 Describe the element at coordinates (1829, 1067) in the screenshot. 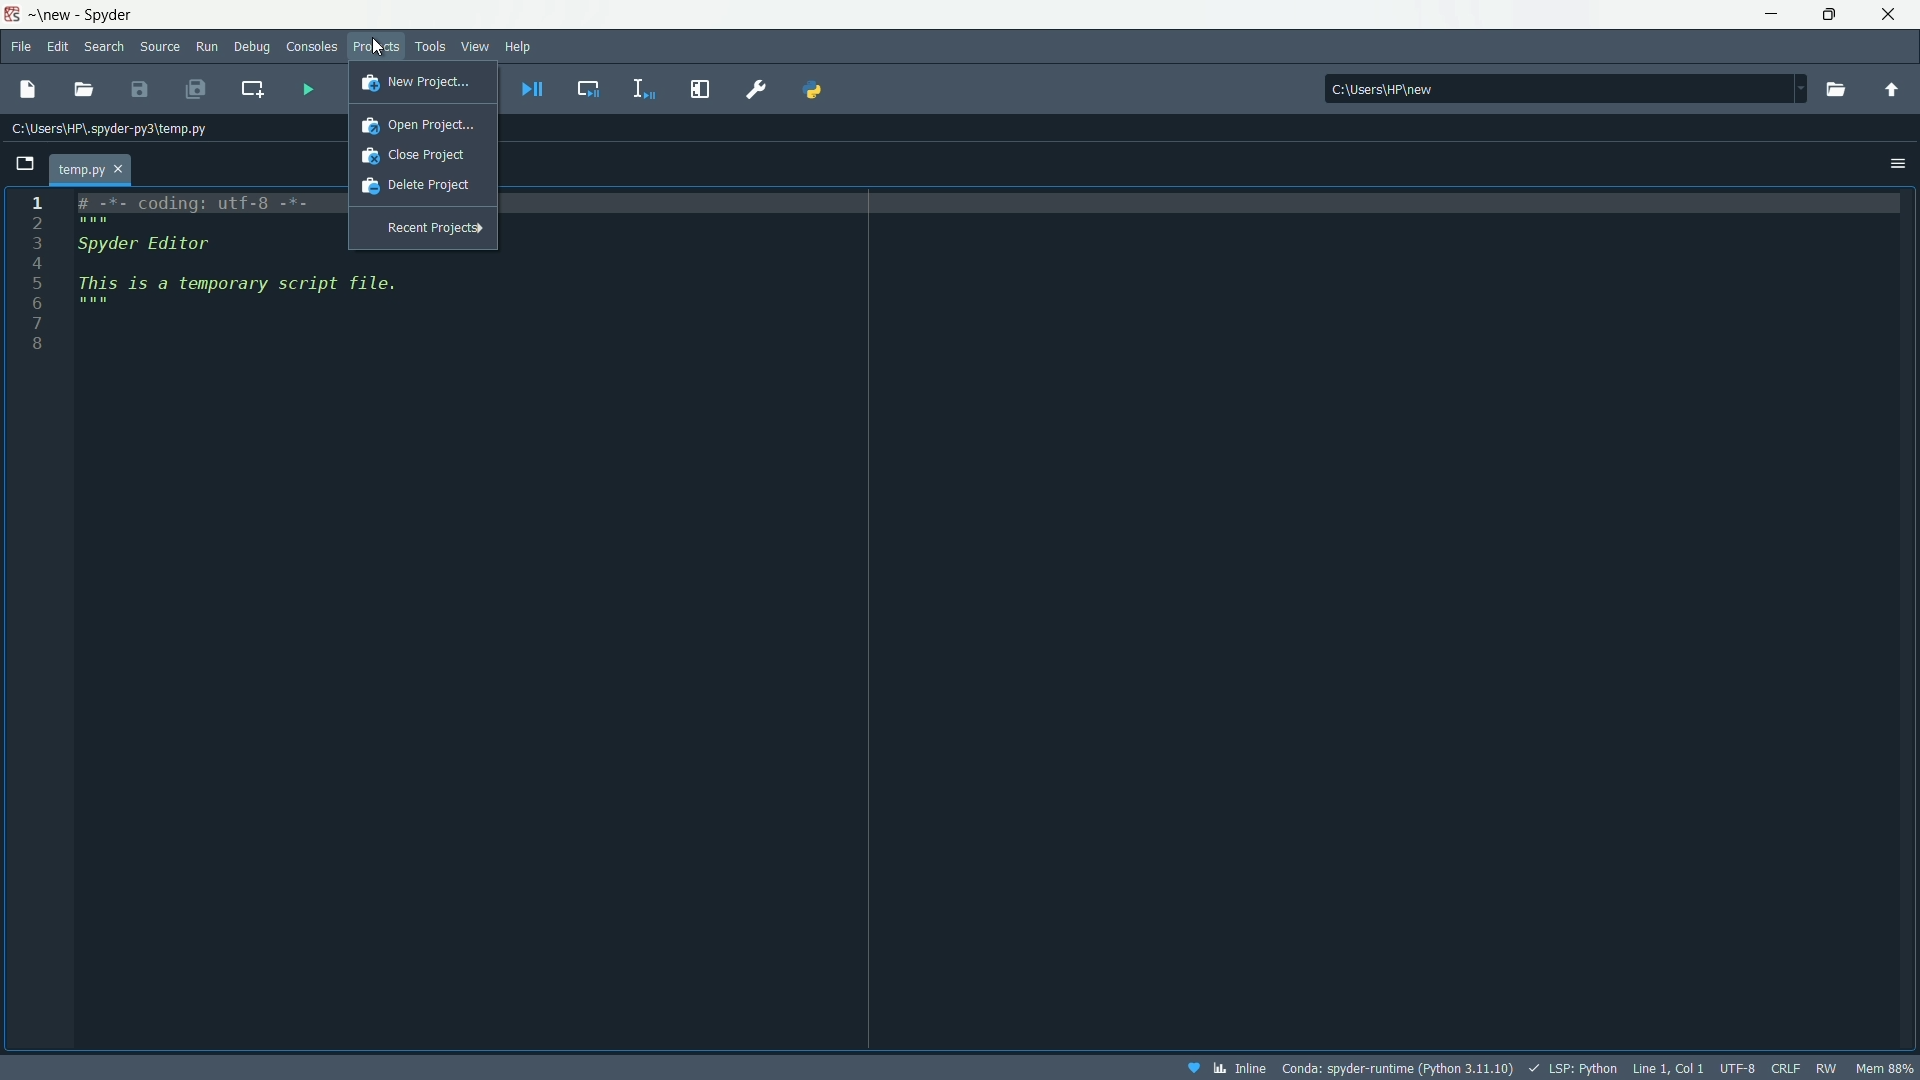

I see `rw` at that location.